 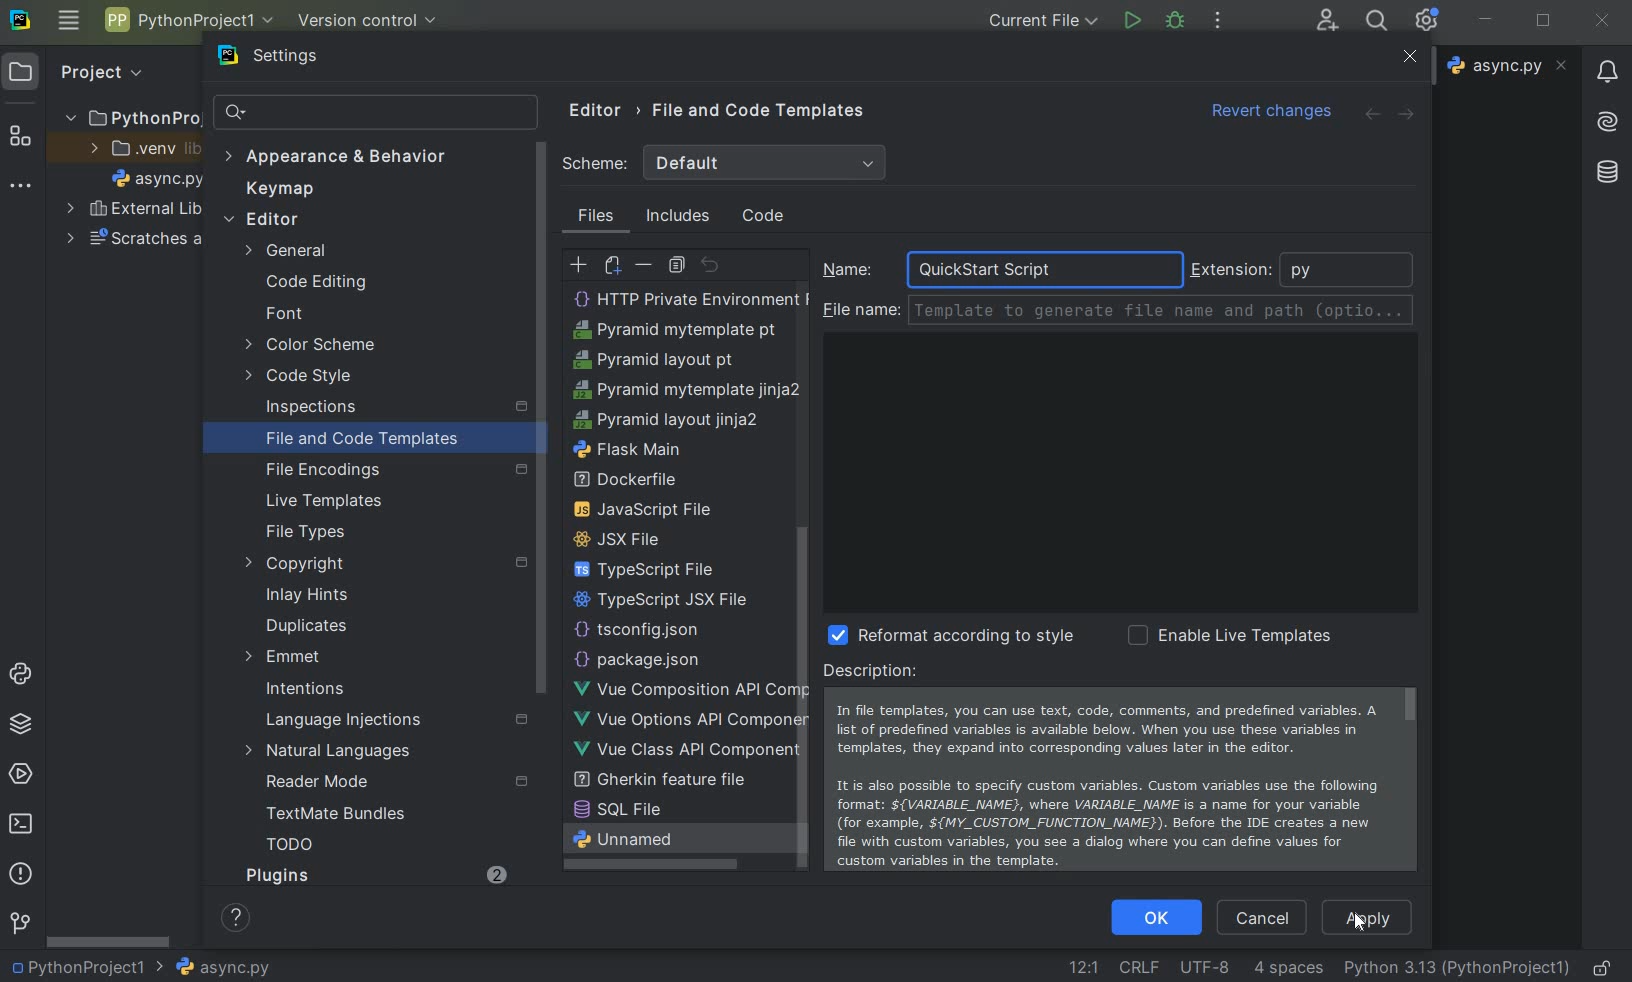 What do you see at coordinates (240, 921) in the screenshot?
I see `show help contents` at bounding box center [240, 921].